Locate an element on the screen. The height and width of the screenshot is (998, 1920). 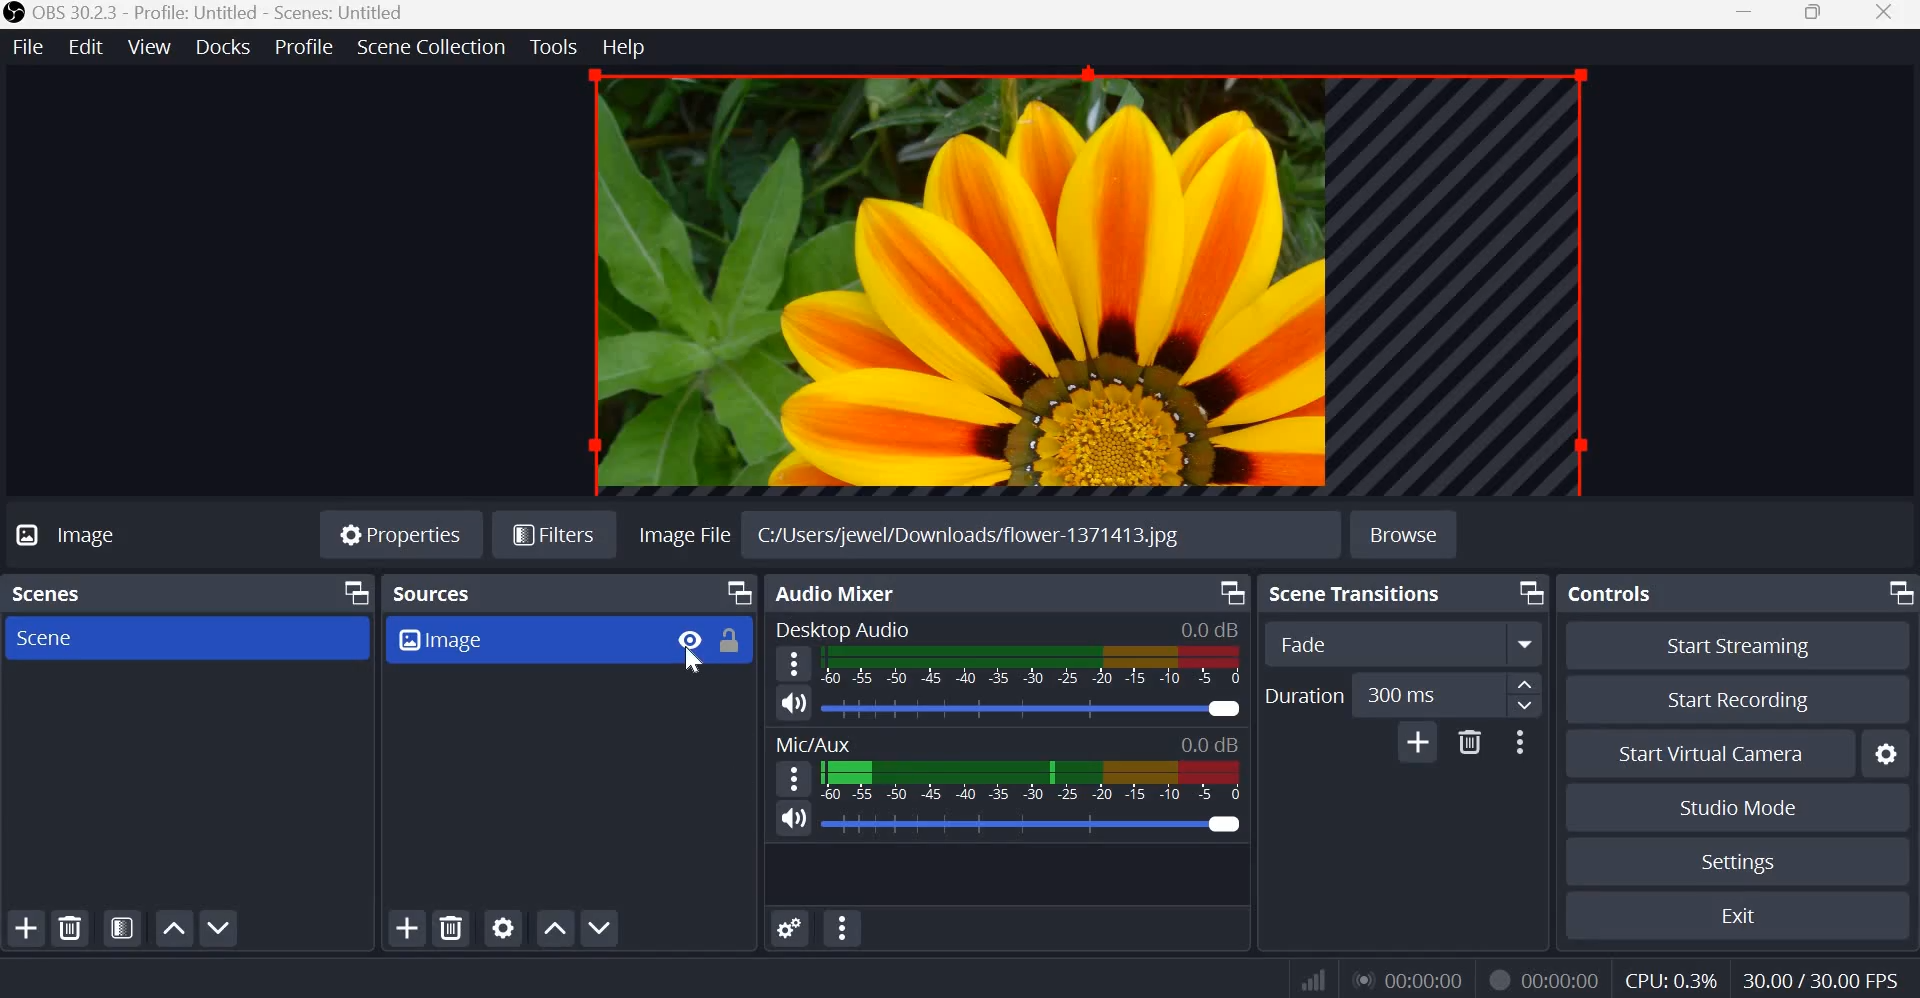
Exit is located at coordinates (1740, 914).